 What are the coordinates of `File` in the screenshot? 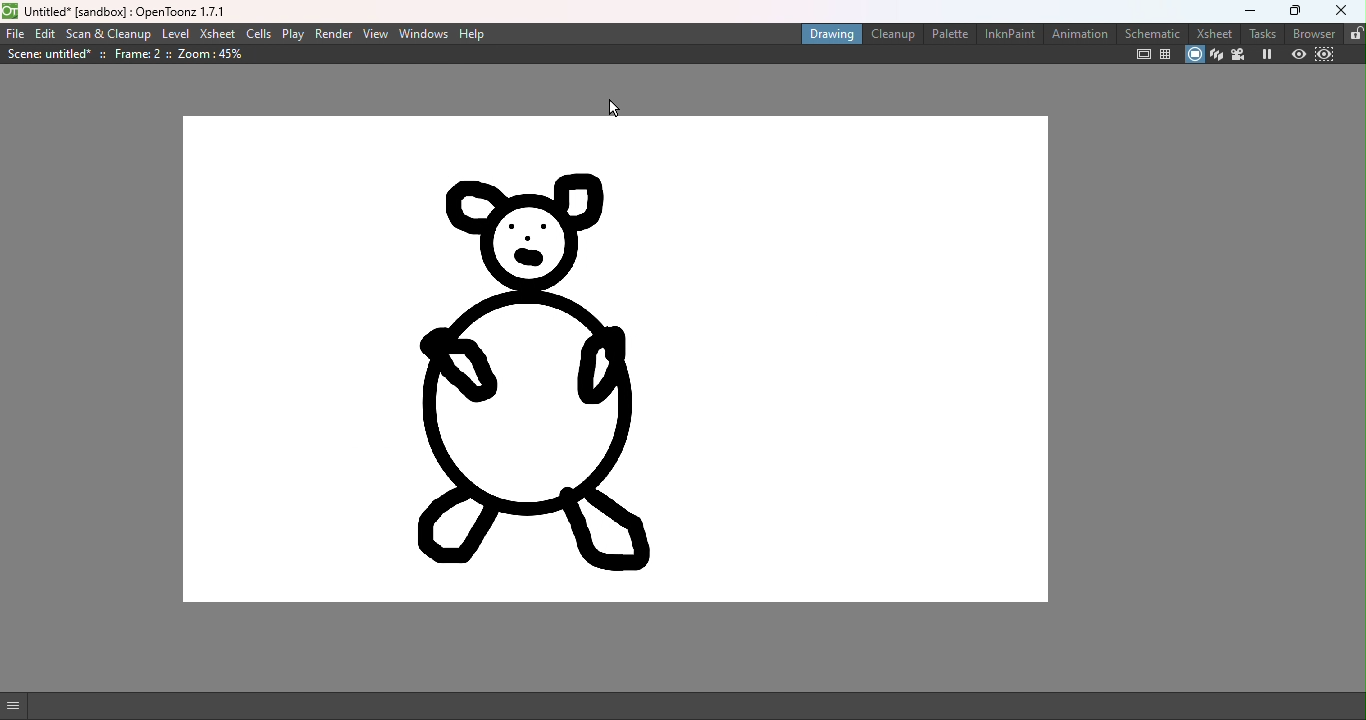 It's located at (15, 35).